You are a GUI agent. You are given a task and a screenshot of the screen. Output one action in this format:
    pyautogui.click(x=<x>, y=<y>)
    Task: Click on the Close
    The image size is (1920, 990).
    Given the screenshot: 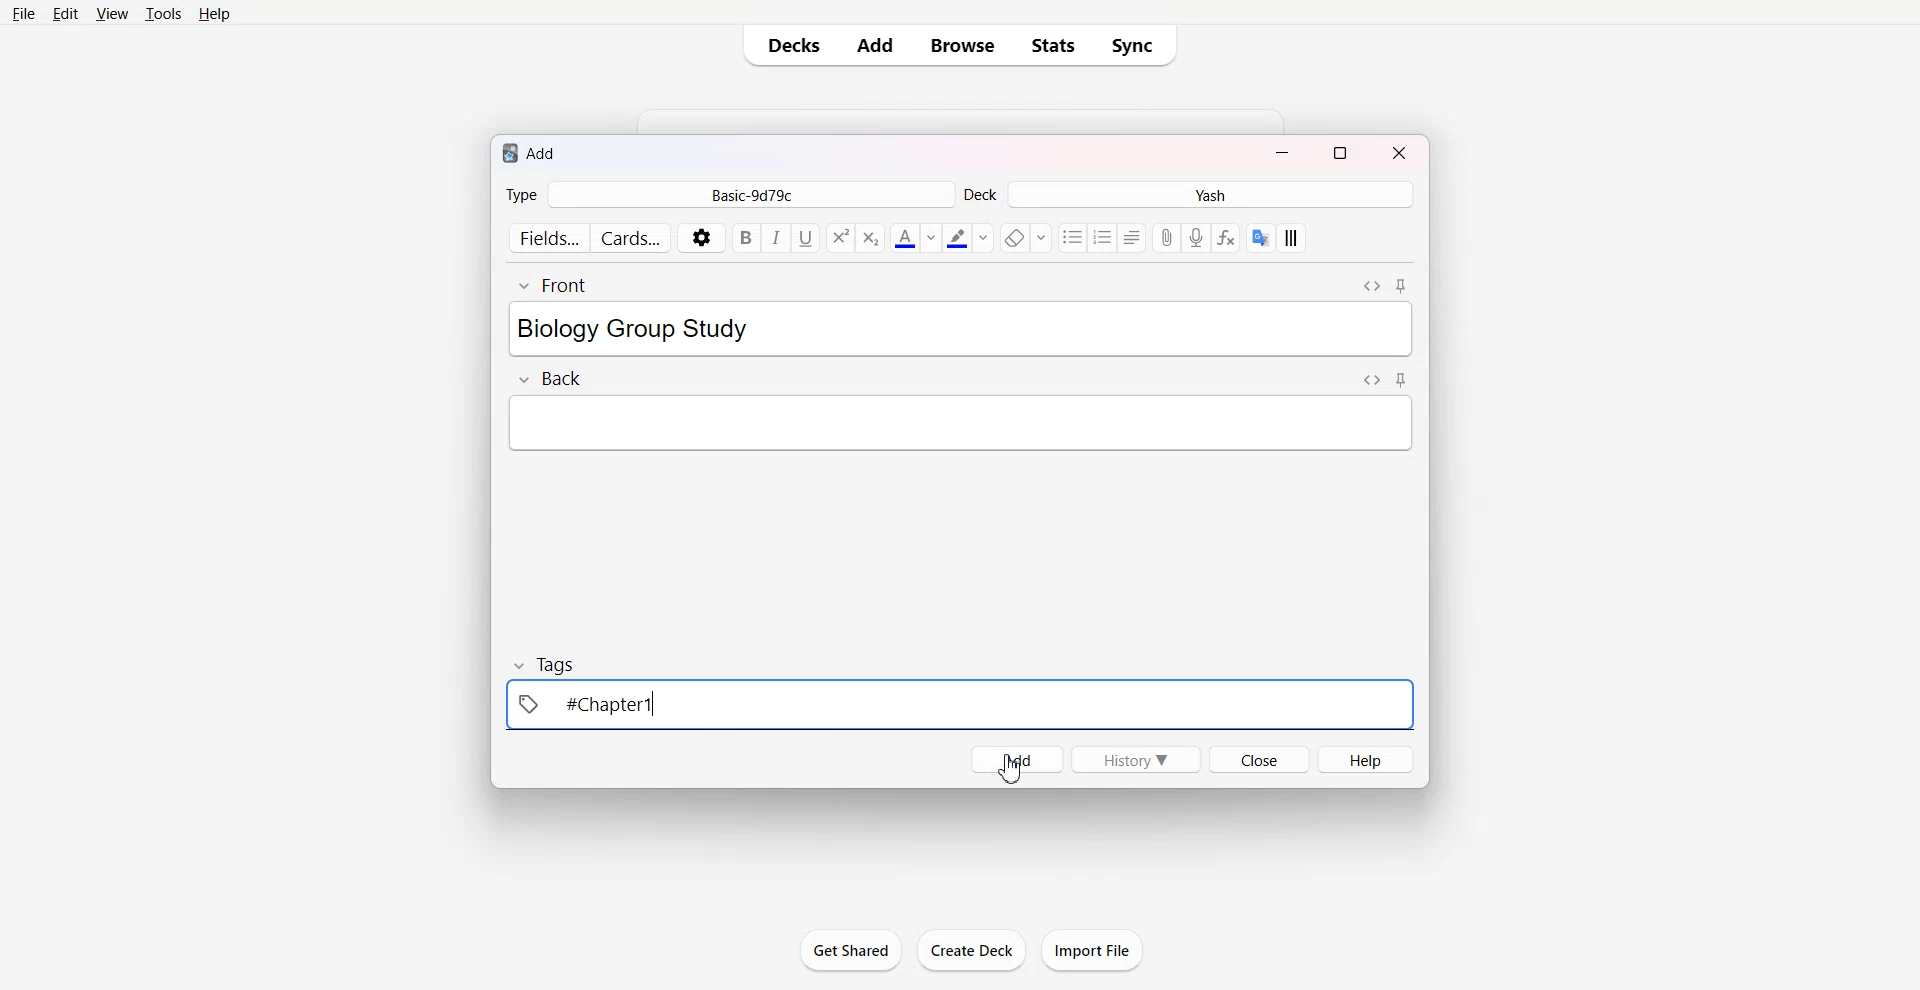 What is the action you would take?
    pyautogui.click(x=1396, y=152)
    